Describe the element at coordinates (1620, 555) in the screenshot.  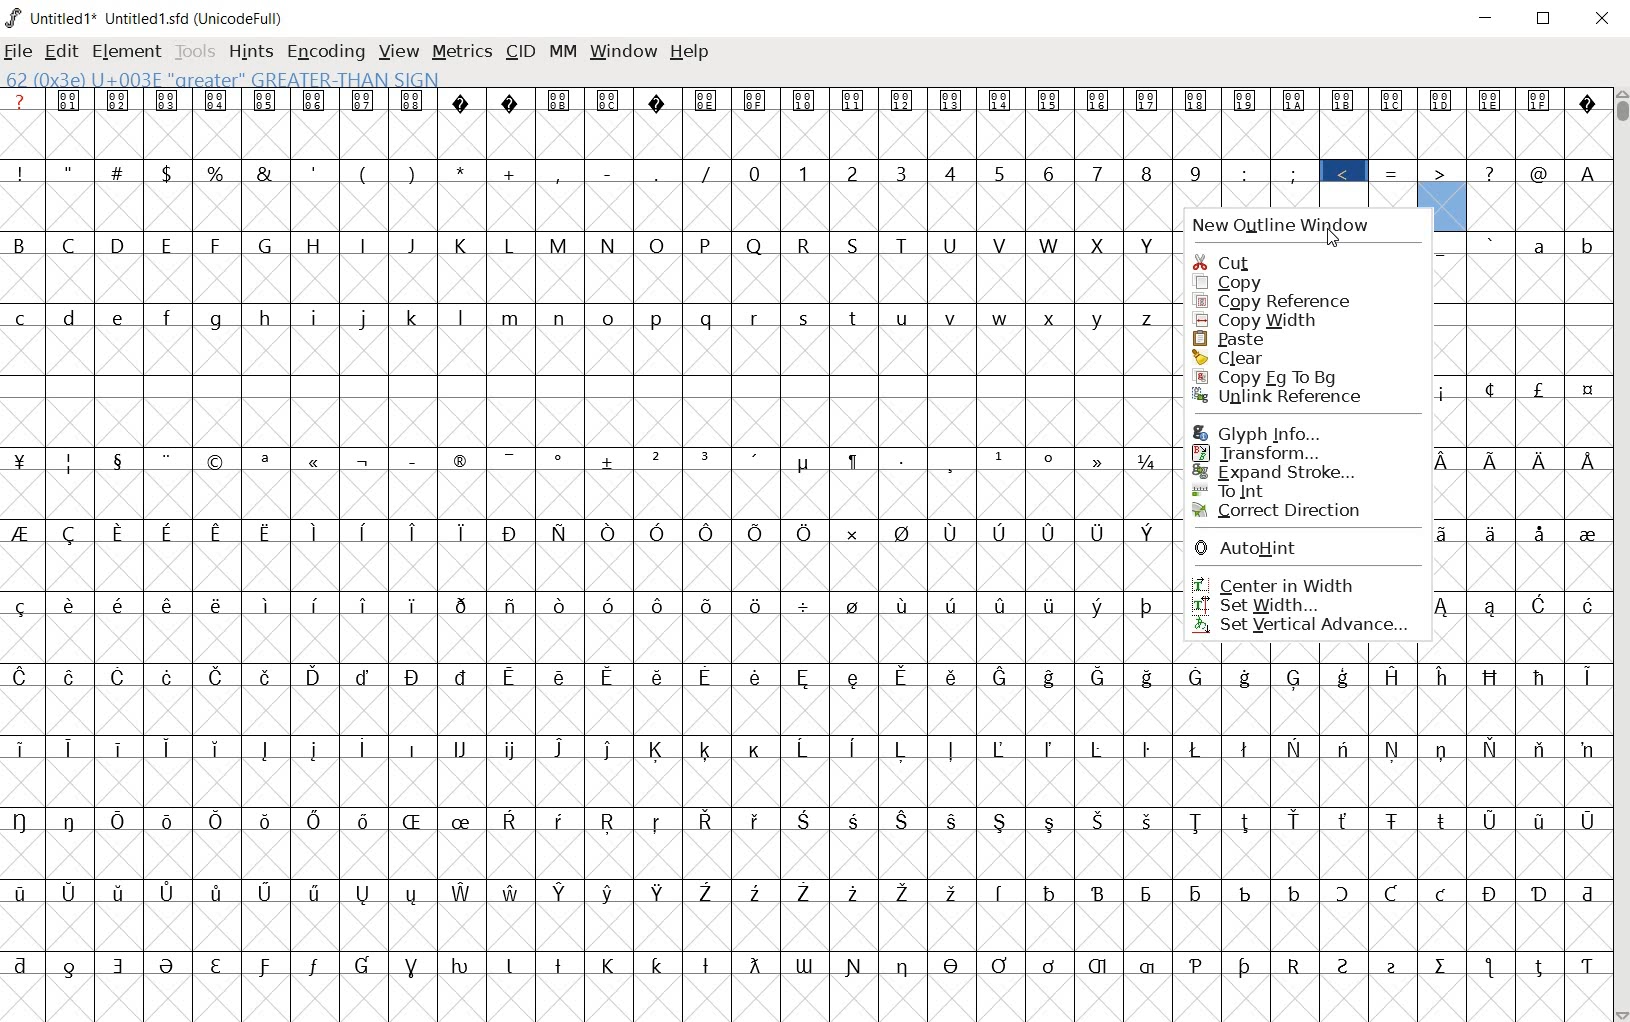
I see `scrollbar` at that location.